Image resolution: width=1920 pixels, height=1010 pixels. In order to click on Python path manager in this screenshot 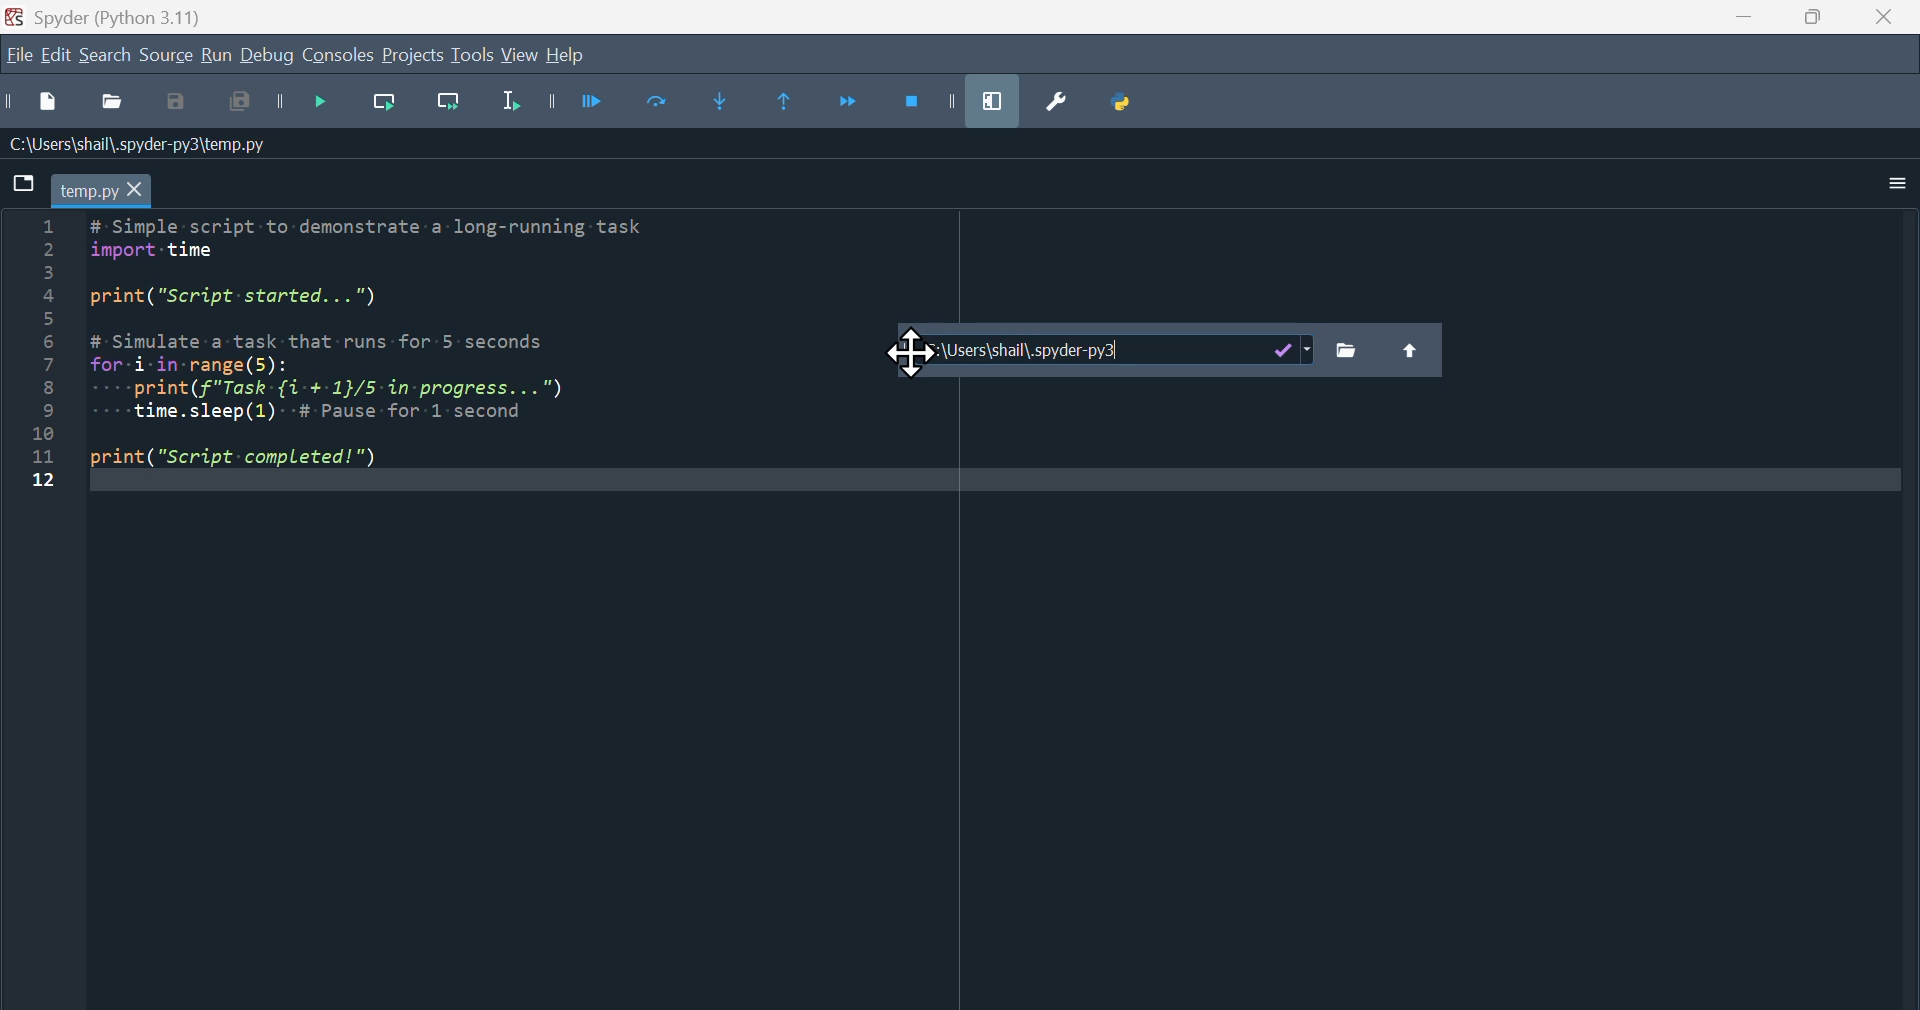, I will do `click(1128, 101)`.